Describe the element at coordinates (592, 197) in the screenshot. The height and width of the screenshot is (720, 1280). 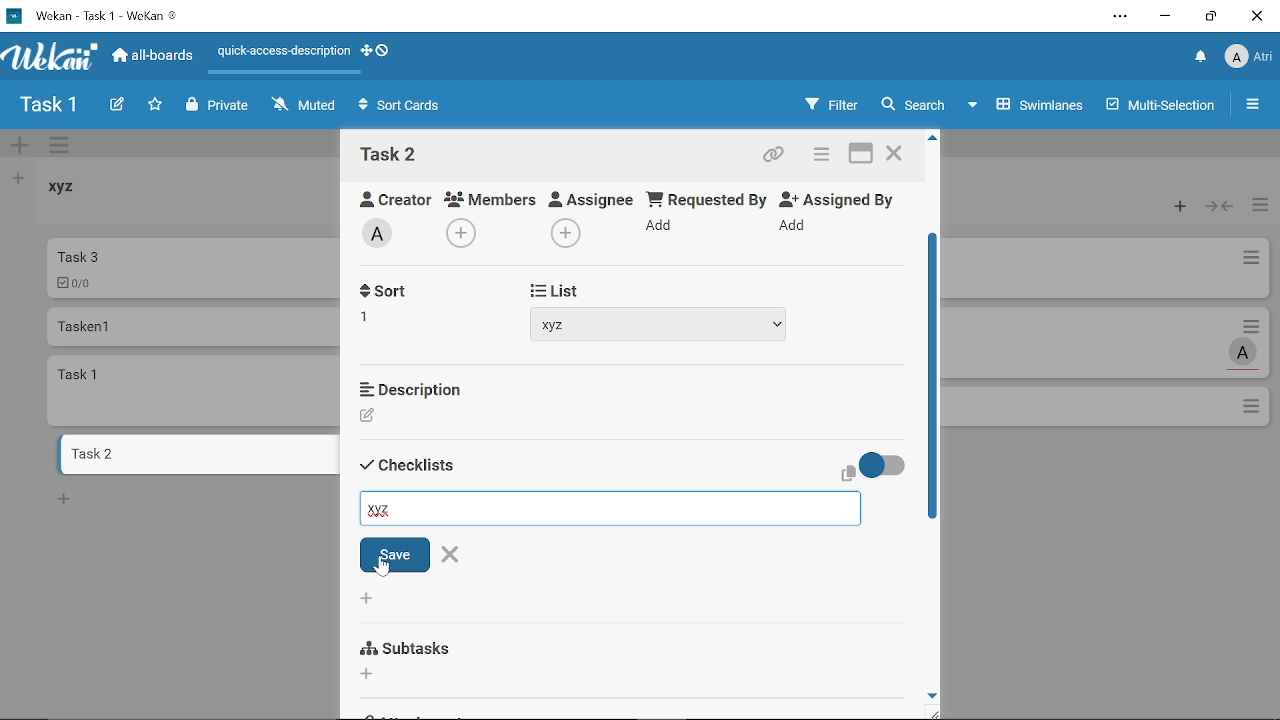
I see `Assignee` at that location.